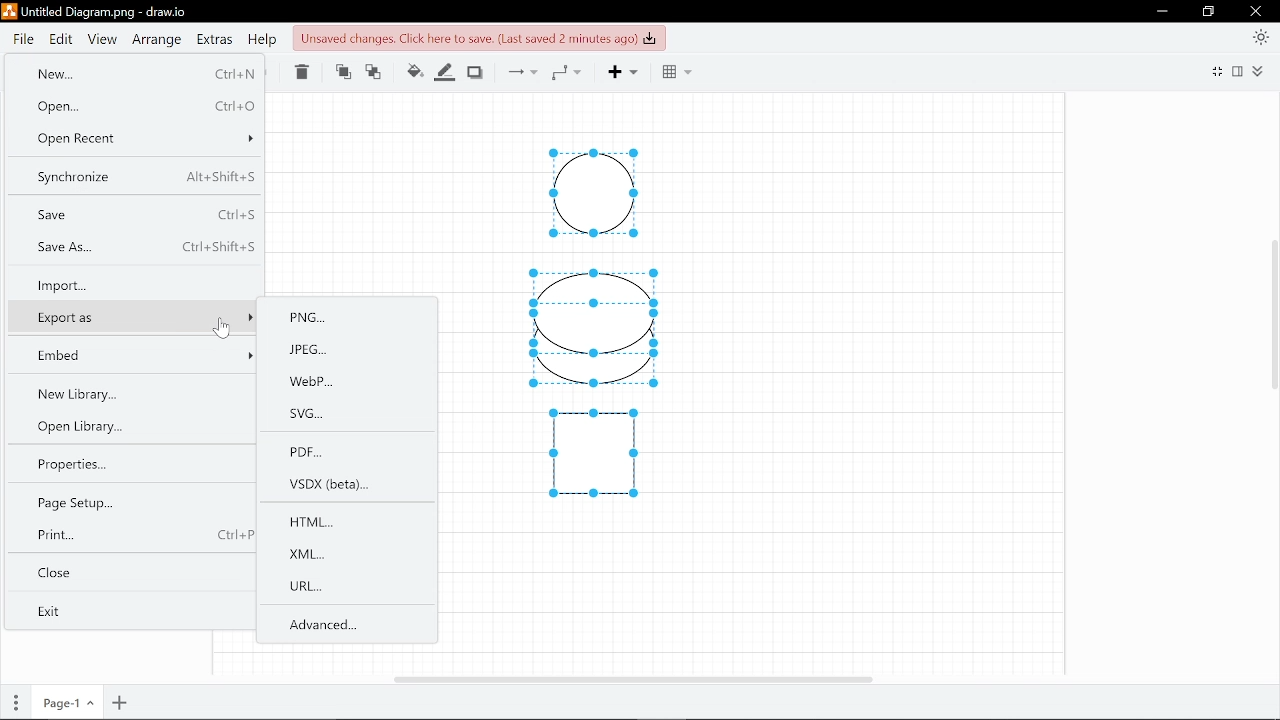 This screenshot has width=1280, height=720. Describe the element at coordinates (226, 329) in the screenshot. I see `cursor` at that location.